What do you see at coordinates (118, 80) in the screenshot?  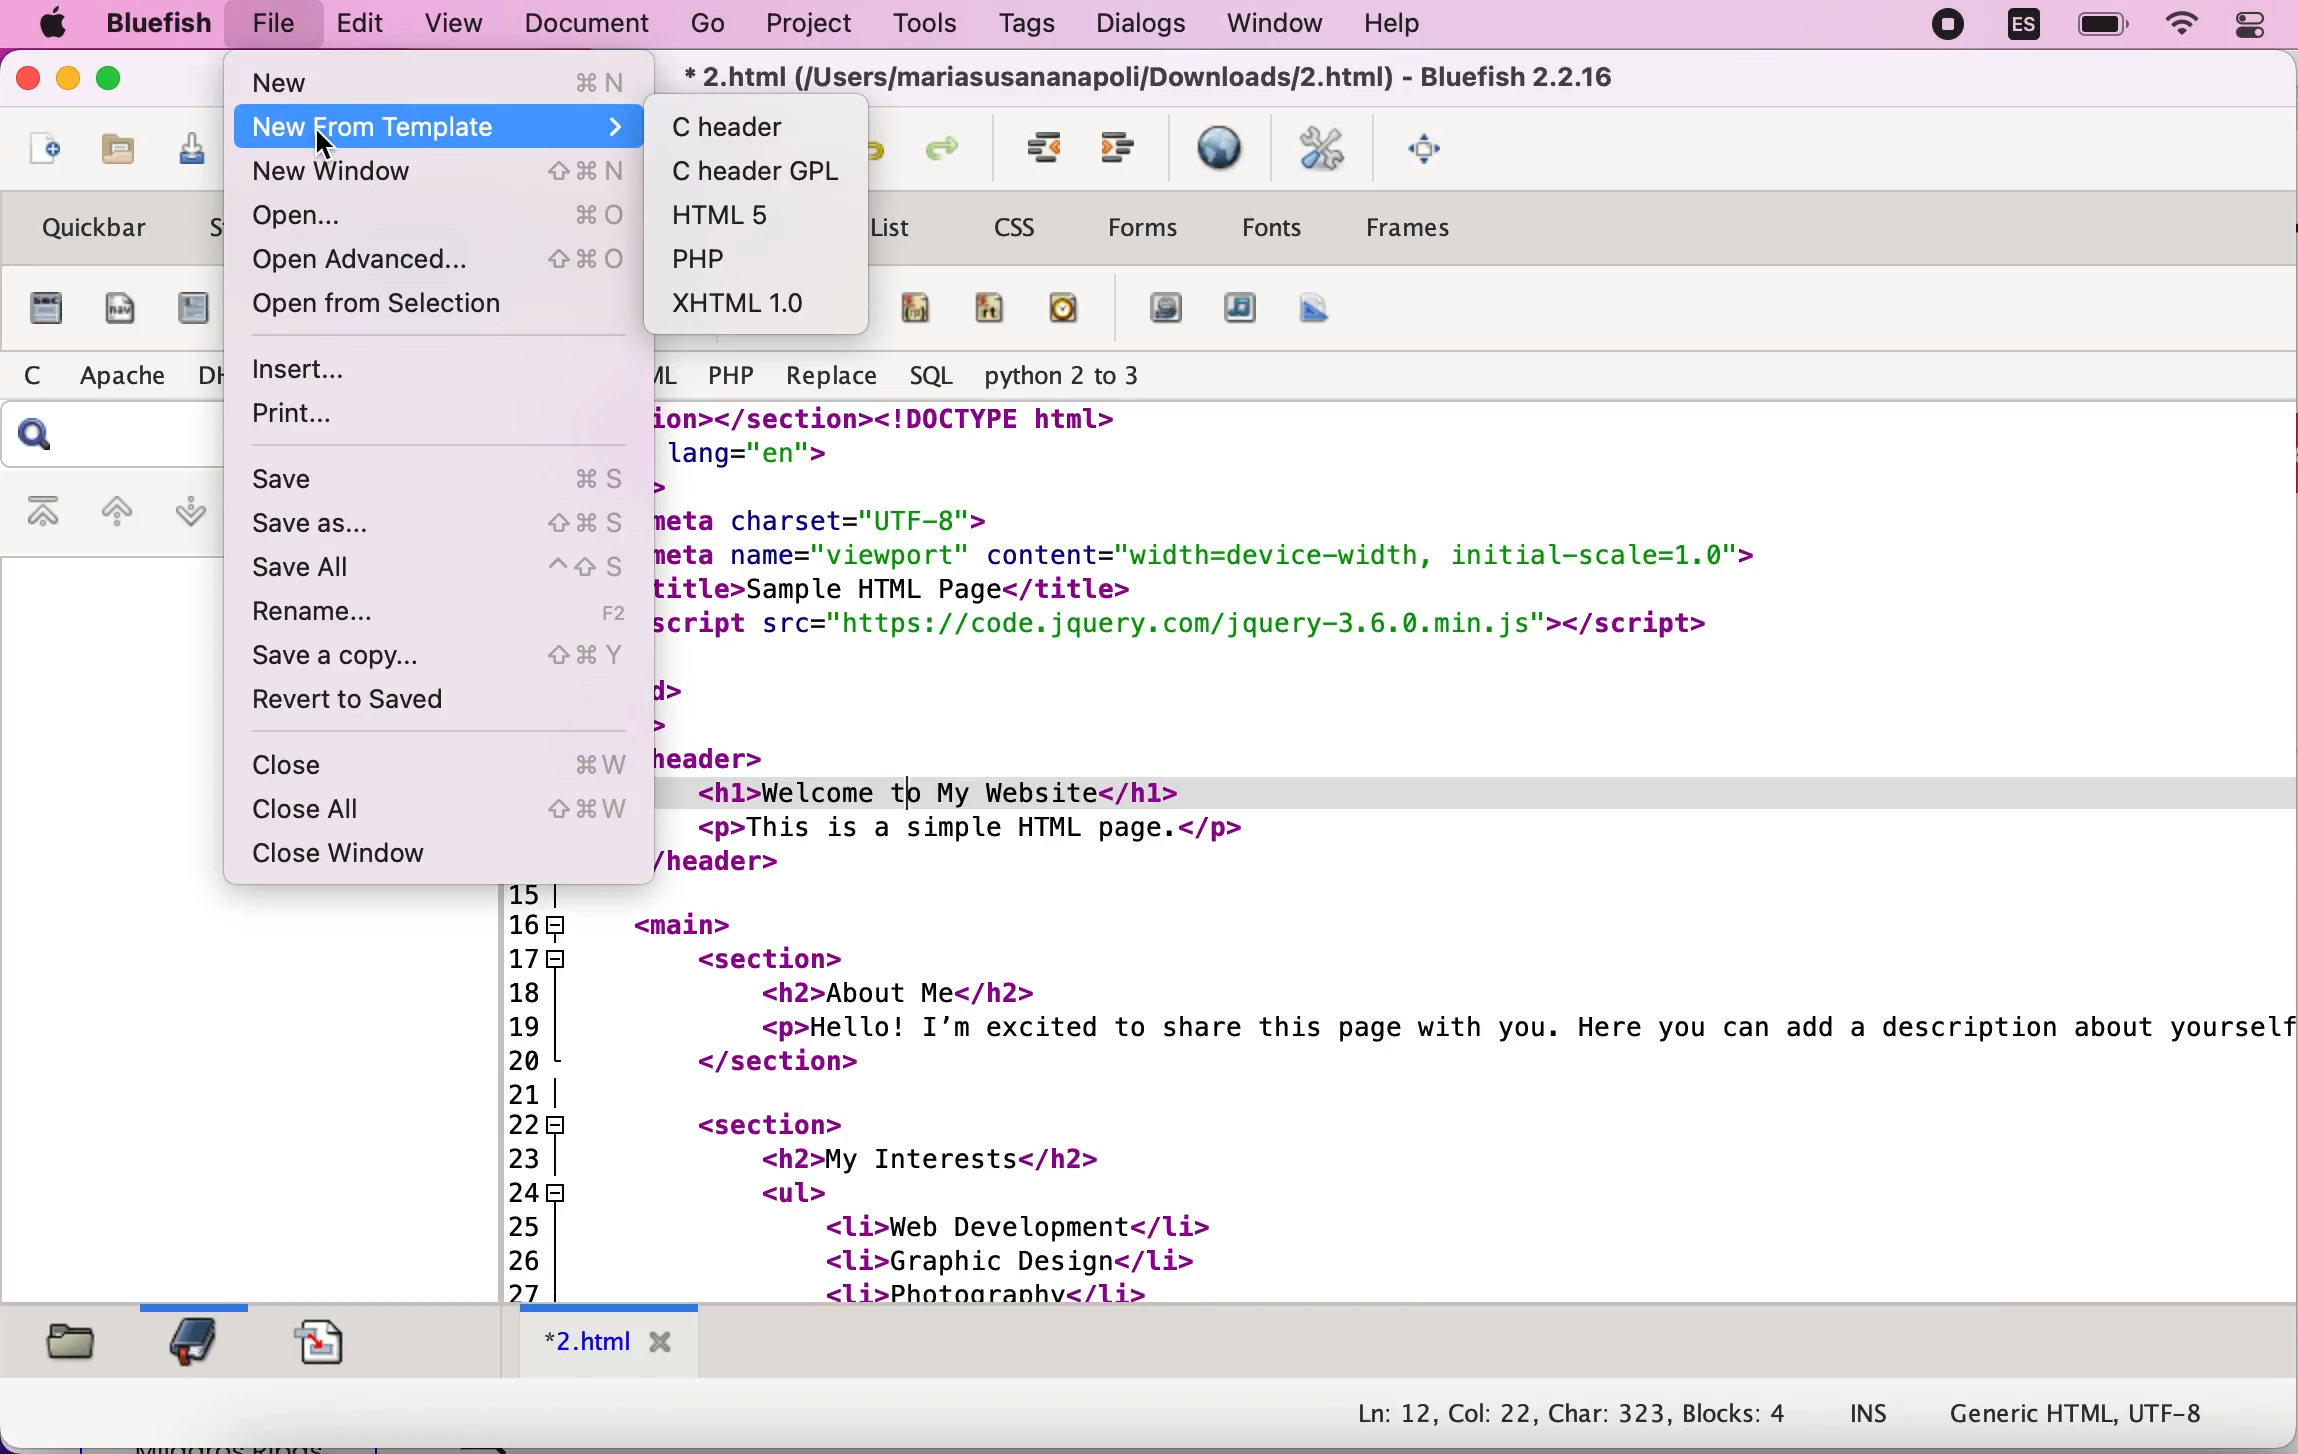 I see `maximize` at bounding box center [118, 80].